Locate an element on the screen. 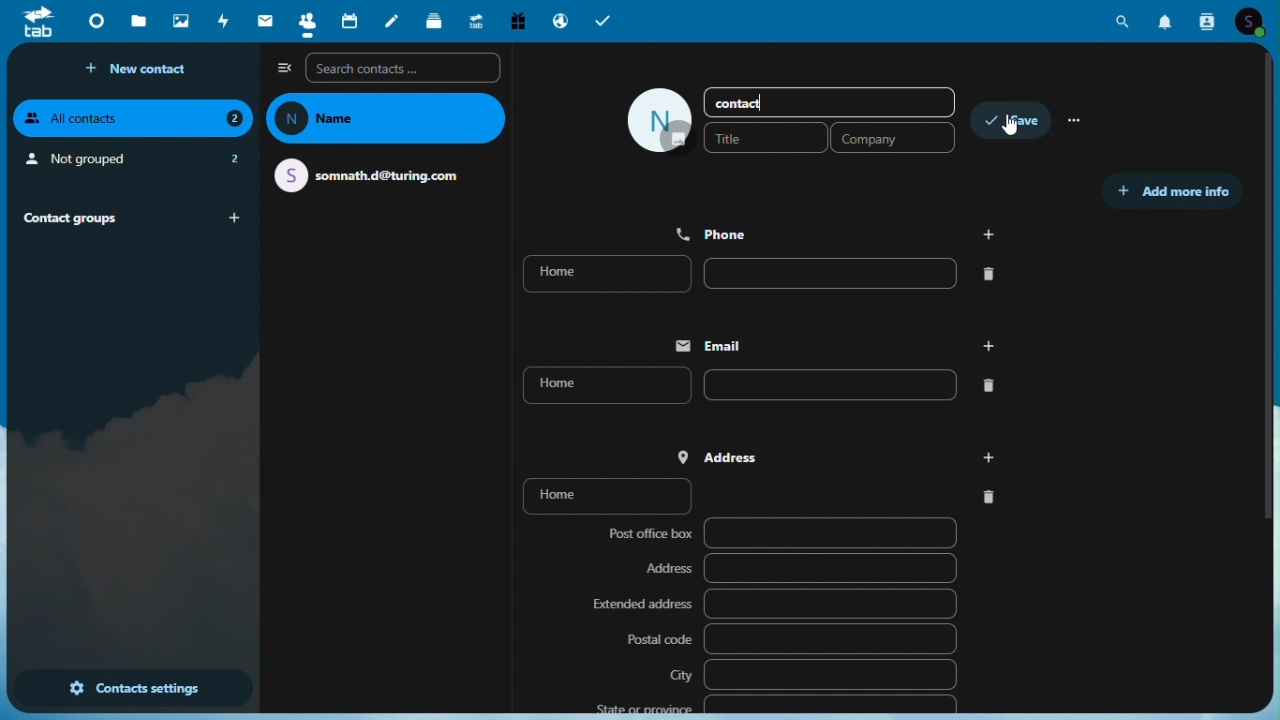 The image size is (1280, 720). phone is located at coordinates (837, 232).